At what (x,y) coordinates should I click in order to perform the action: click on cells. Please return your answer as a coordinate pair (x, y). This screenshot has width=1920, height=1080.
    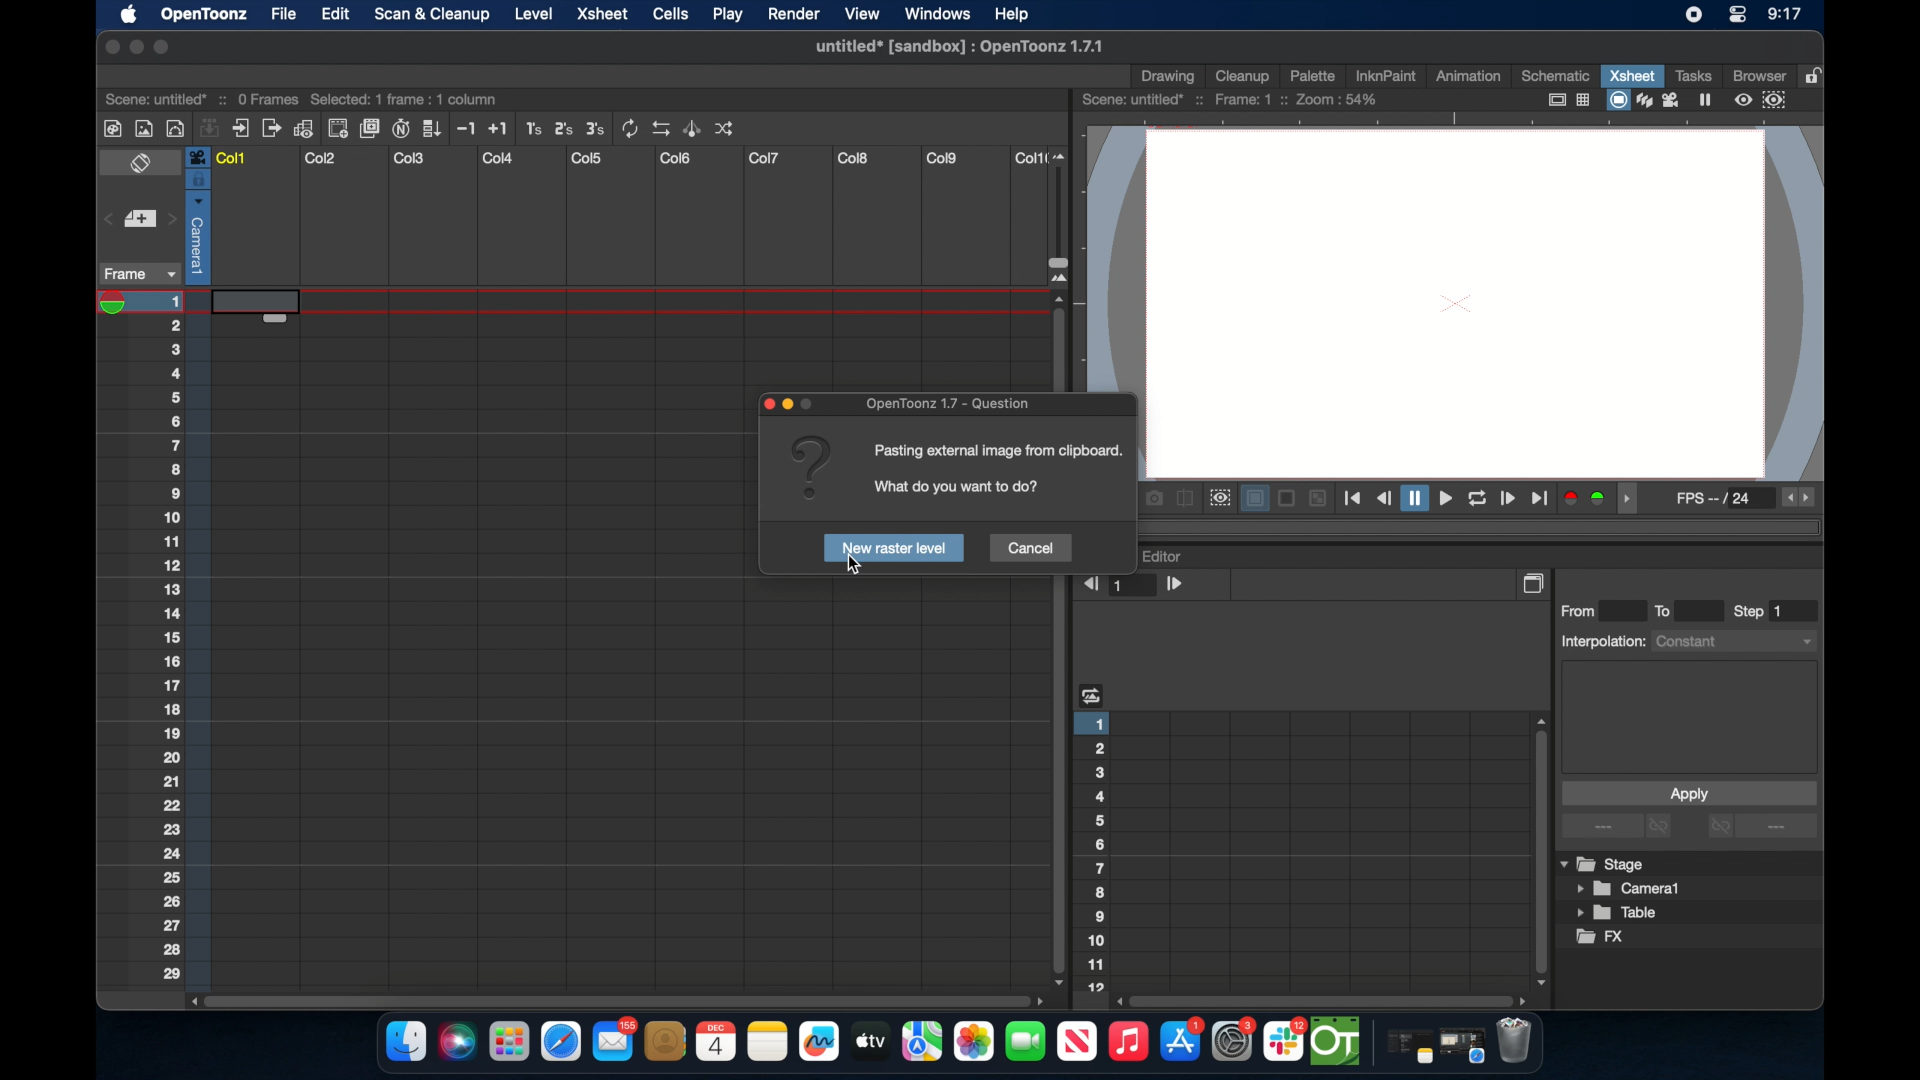
    Looking at the image, I should click on (670, 14).